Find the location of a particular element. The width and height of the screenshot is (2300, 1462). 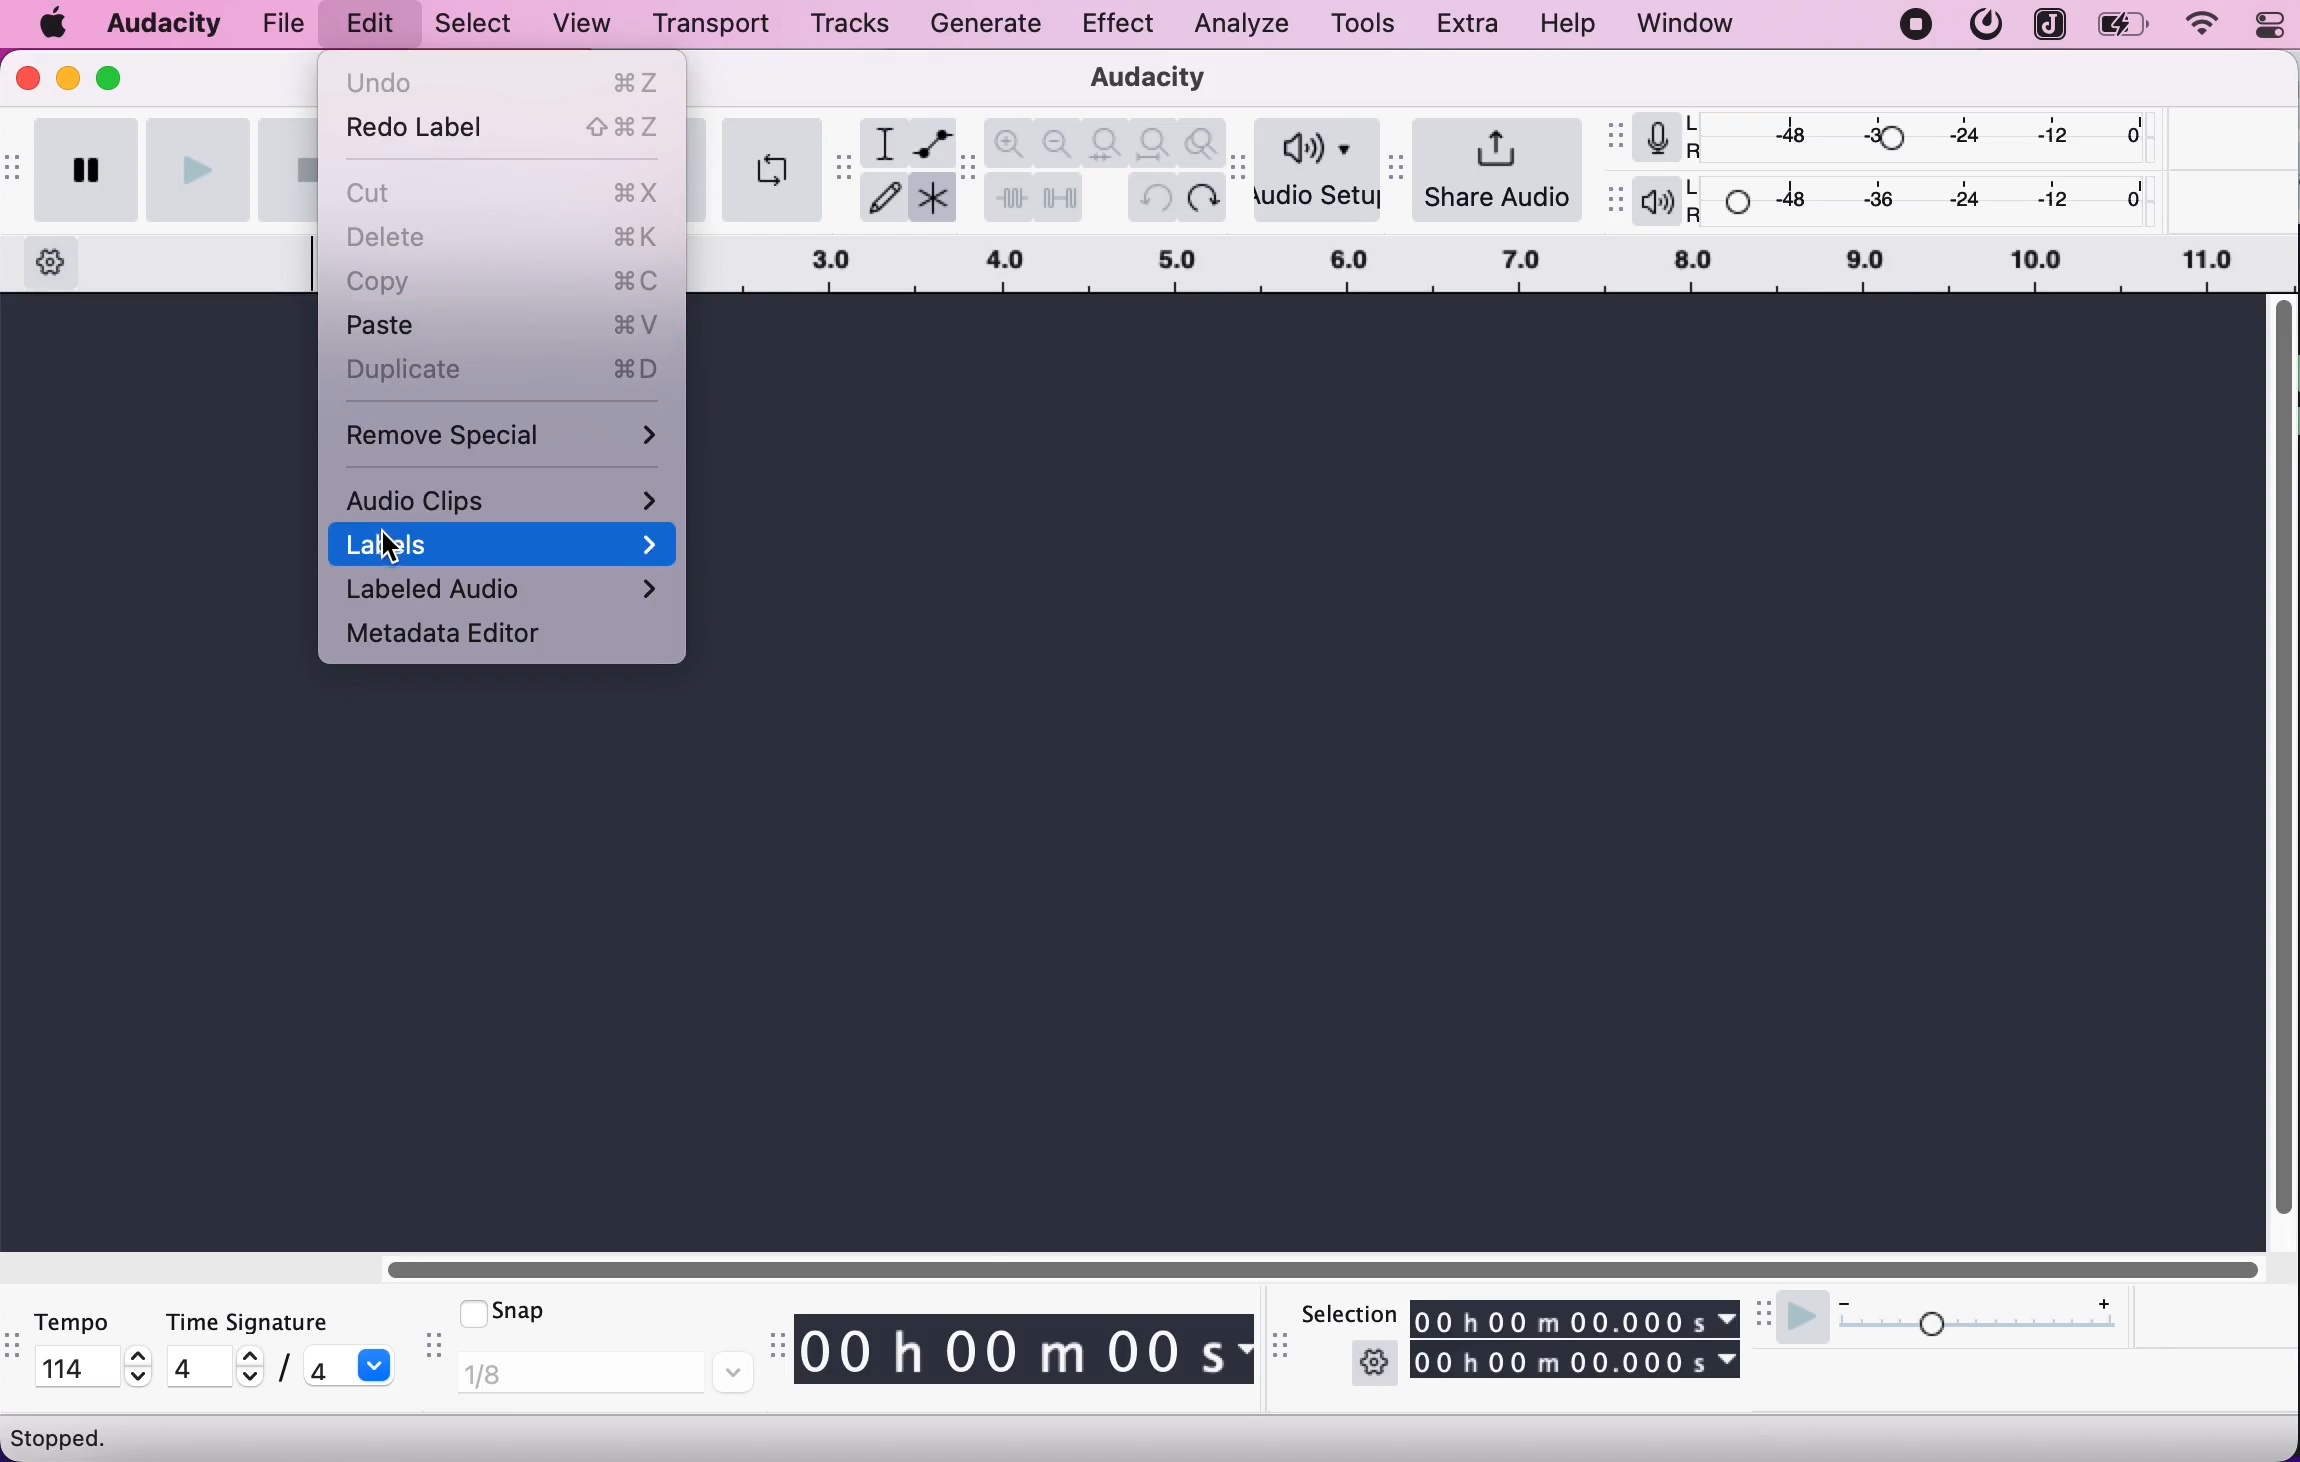

fit selection to width is located at coordinates (1108, 141).